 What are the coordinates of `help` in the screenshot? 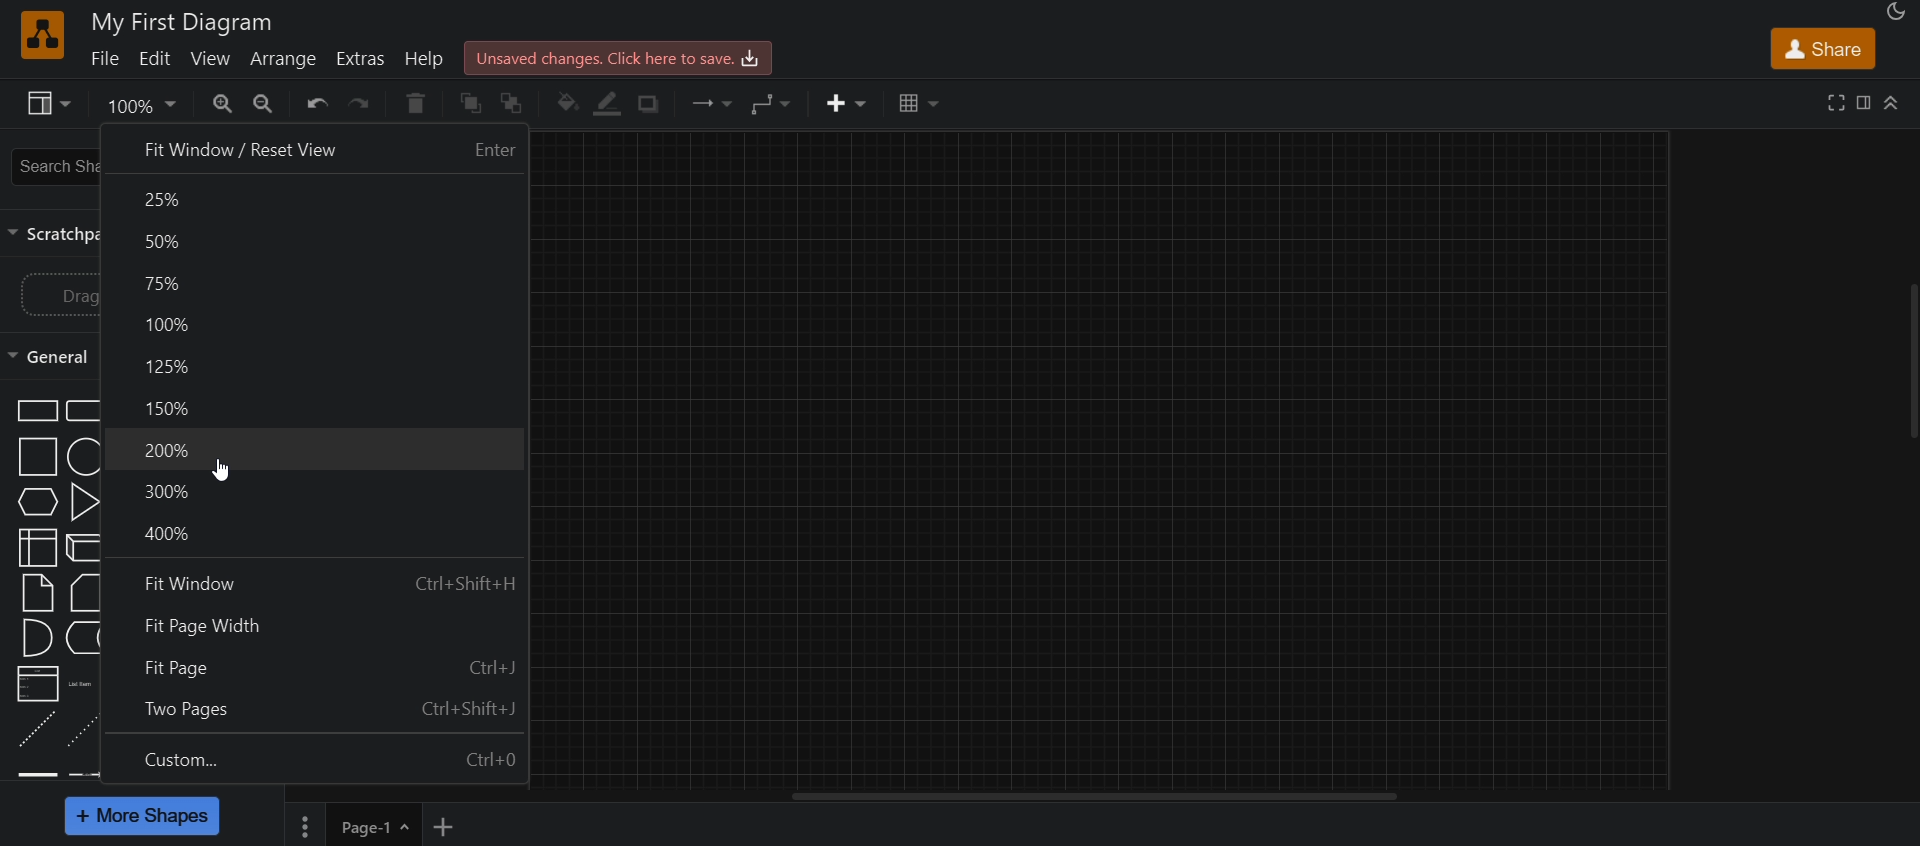 It's located at (426, 61).